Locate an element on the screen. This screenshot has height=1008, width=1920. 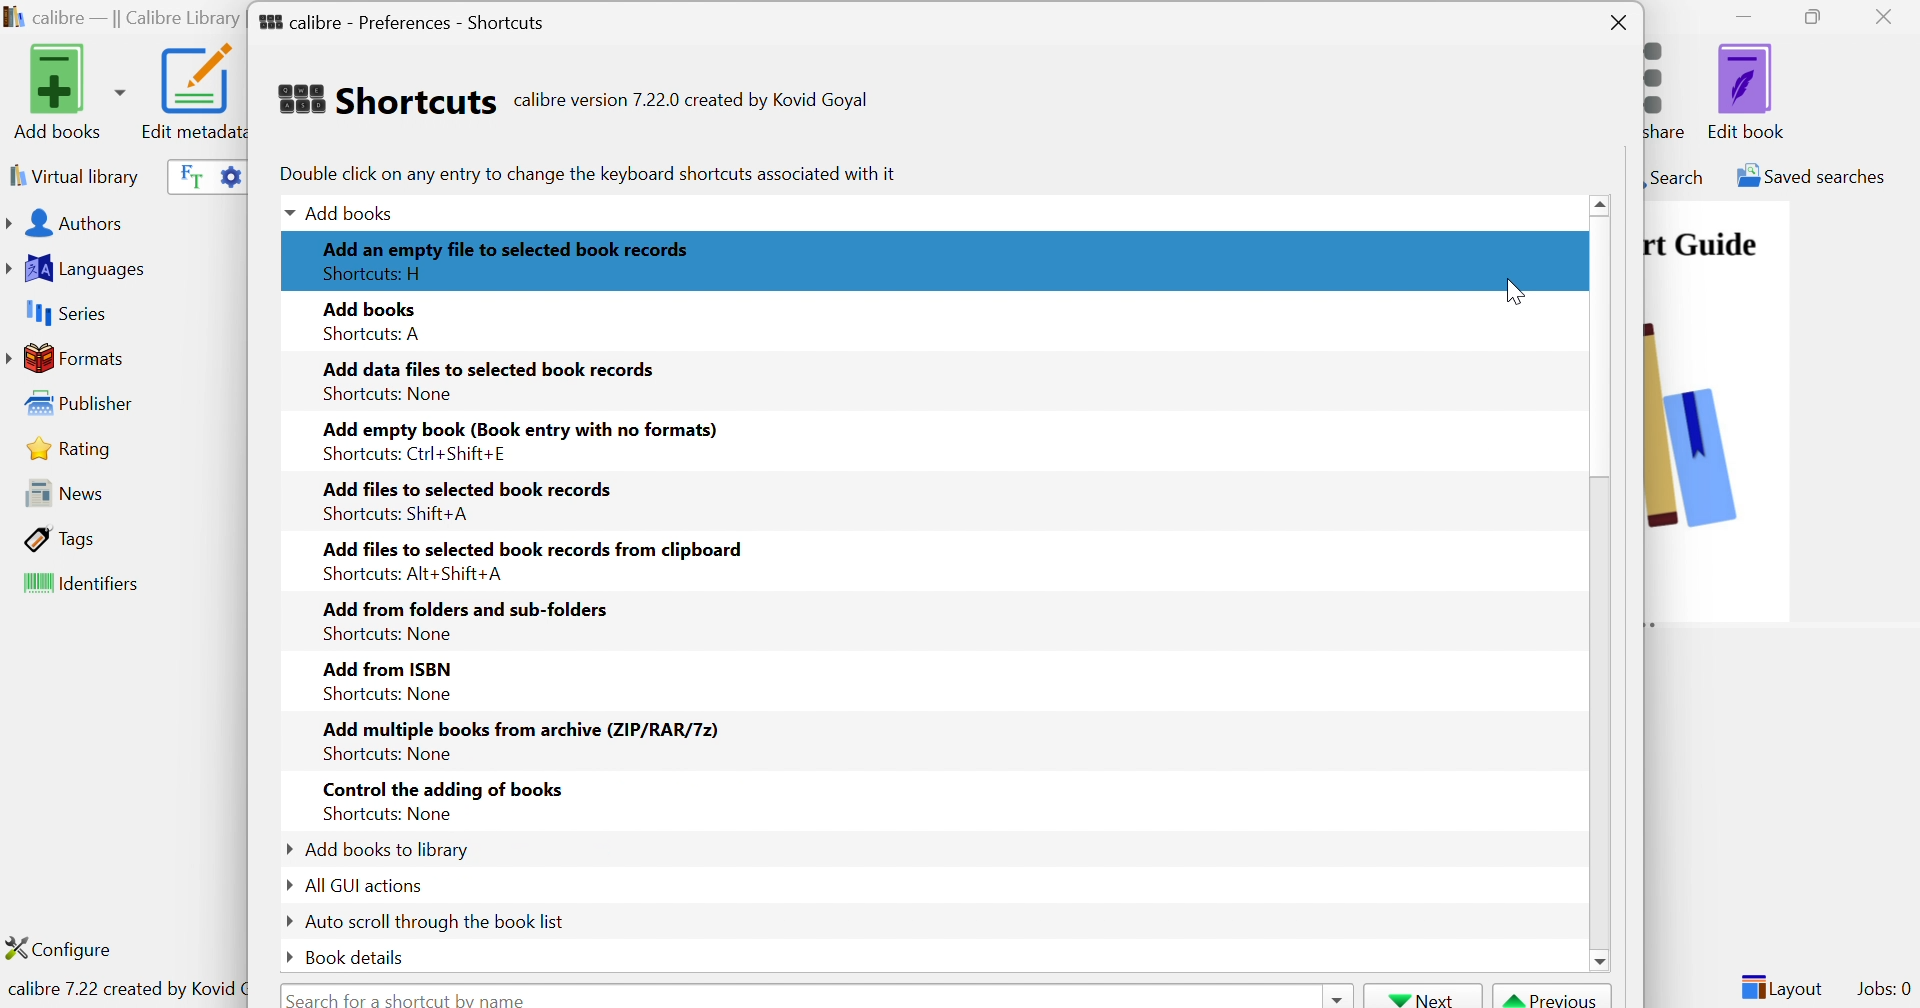
Publisher is located at coordinates (84, 404).